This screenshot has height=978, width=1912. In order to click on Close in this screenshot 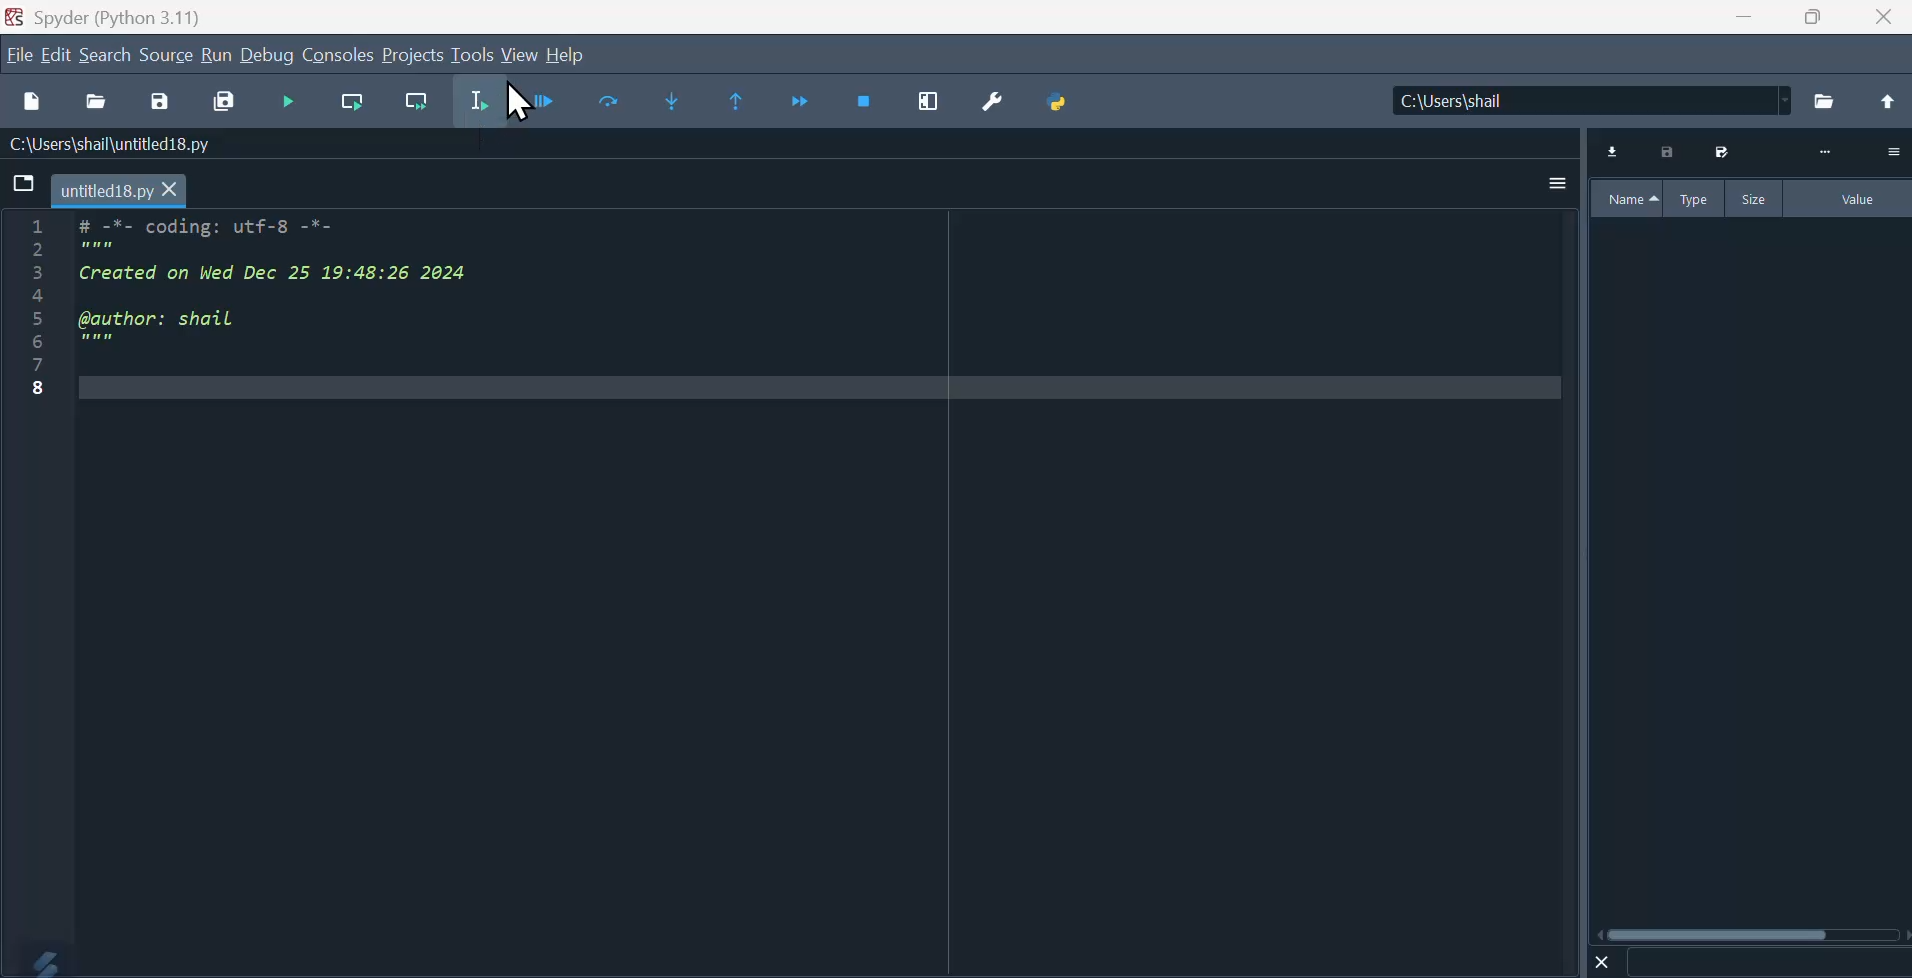, I will do `click(1603, 961)`.